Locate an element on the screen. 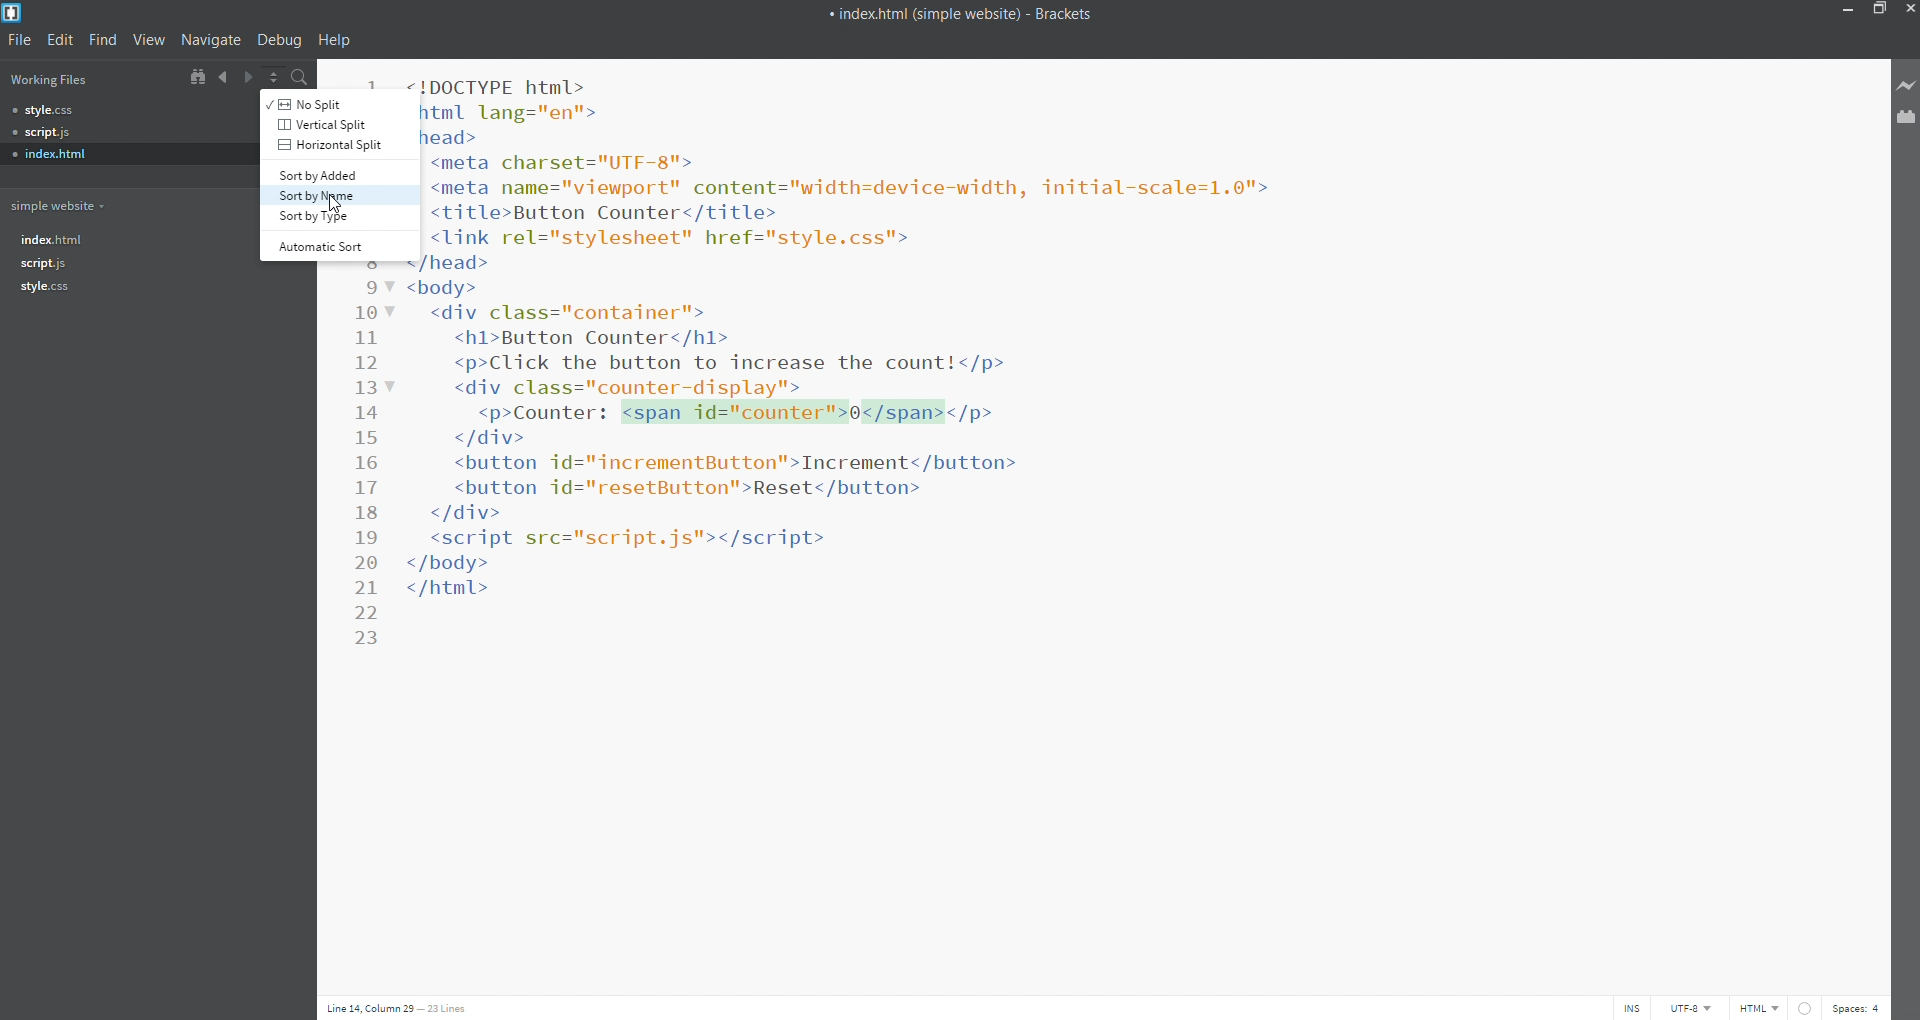 The image size is (1920, 1020). view is located at coordinates (153, 40).